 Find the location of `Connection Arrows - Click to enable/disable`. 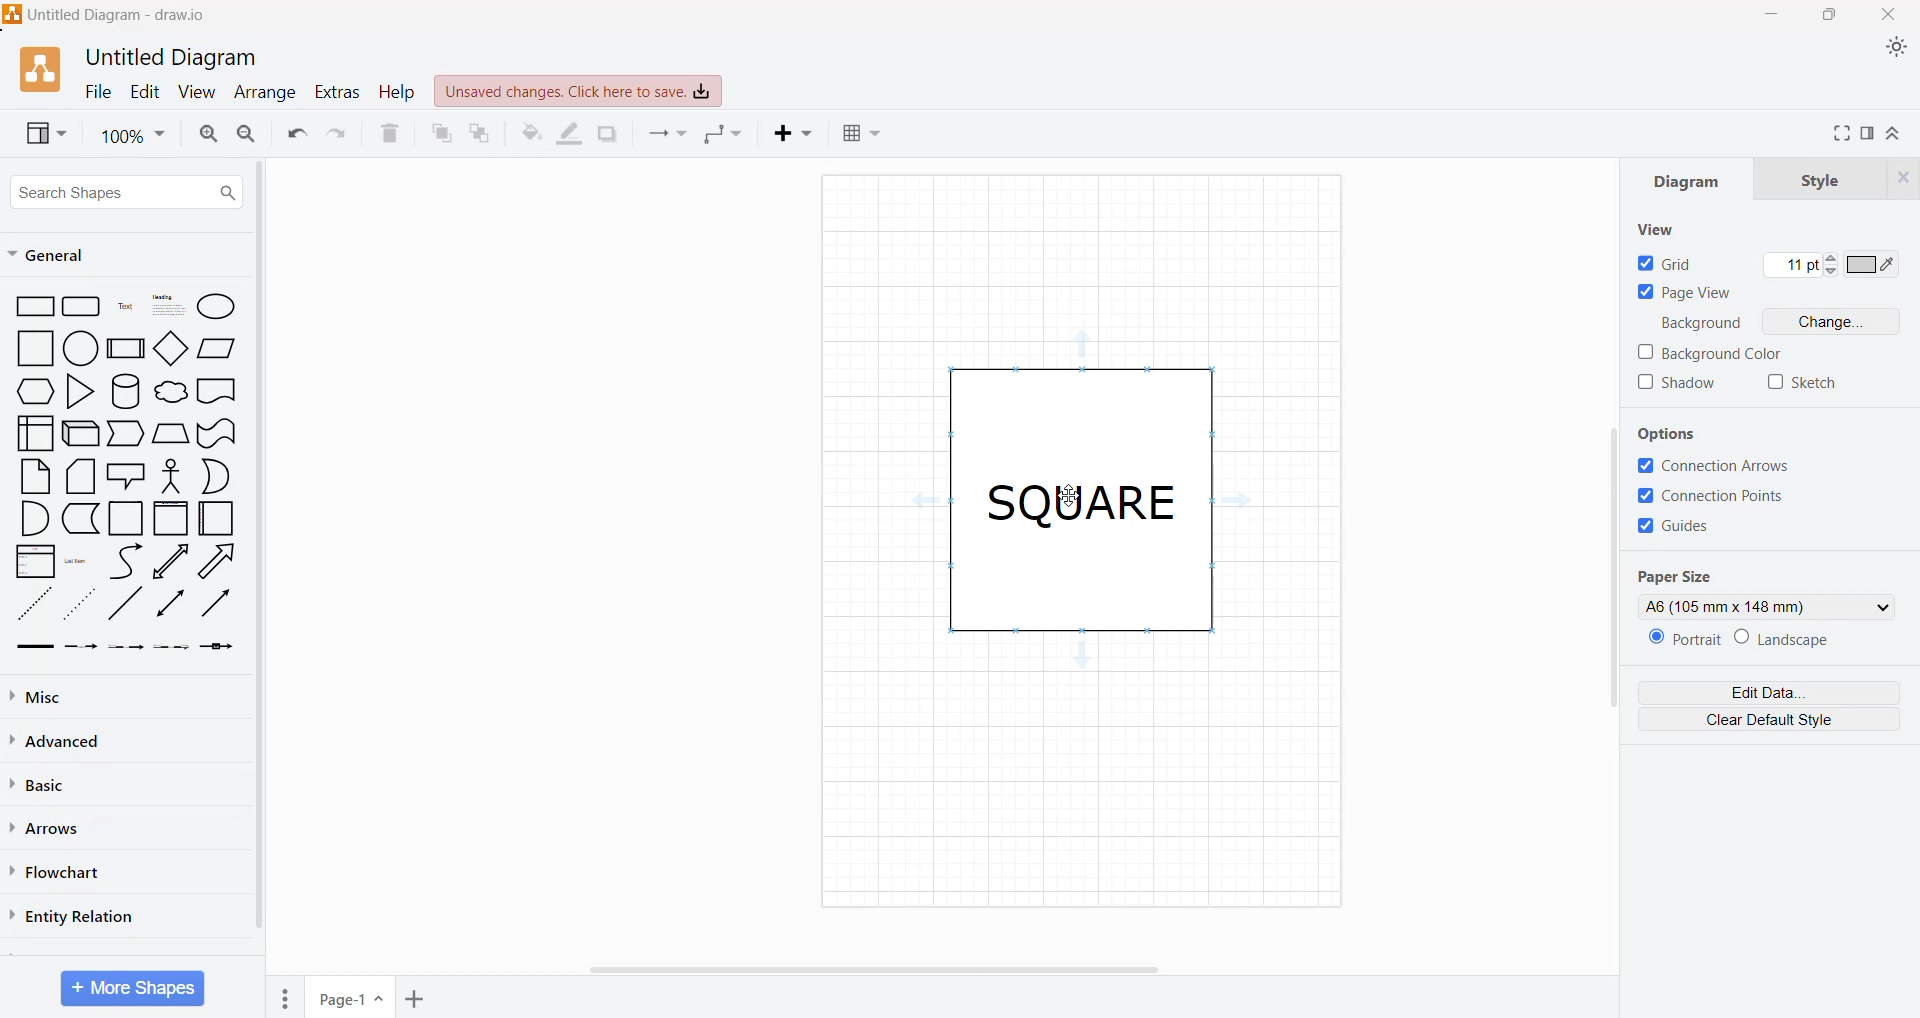

Connection Arrows - Click to enable/disable is located at coordinates (1716, 467).